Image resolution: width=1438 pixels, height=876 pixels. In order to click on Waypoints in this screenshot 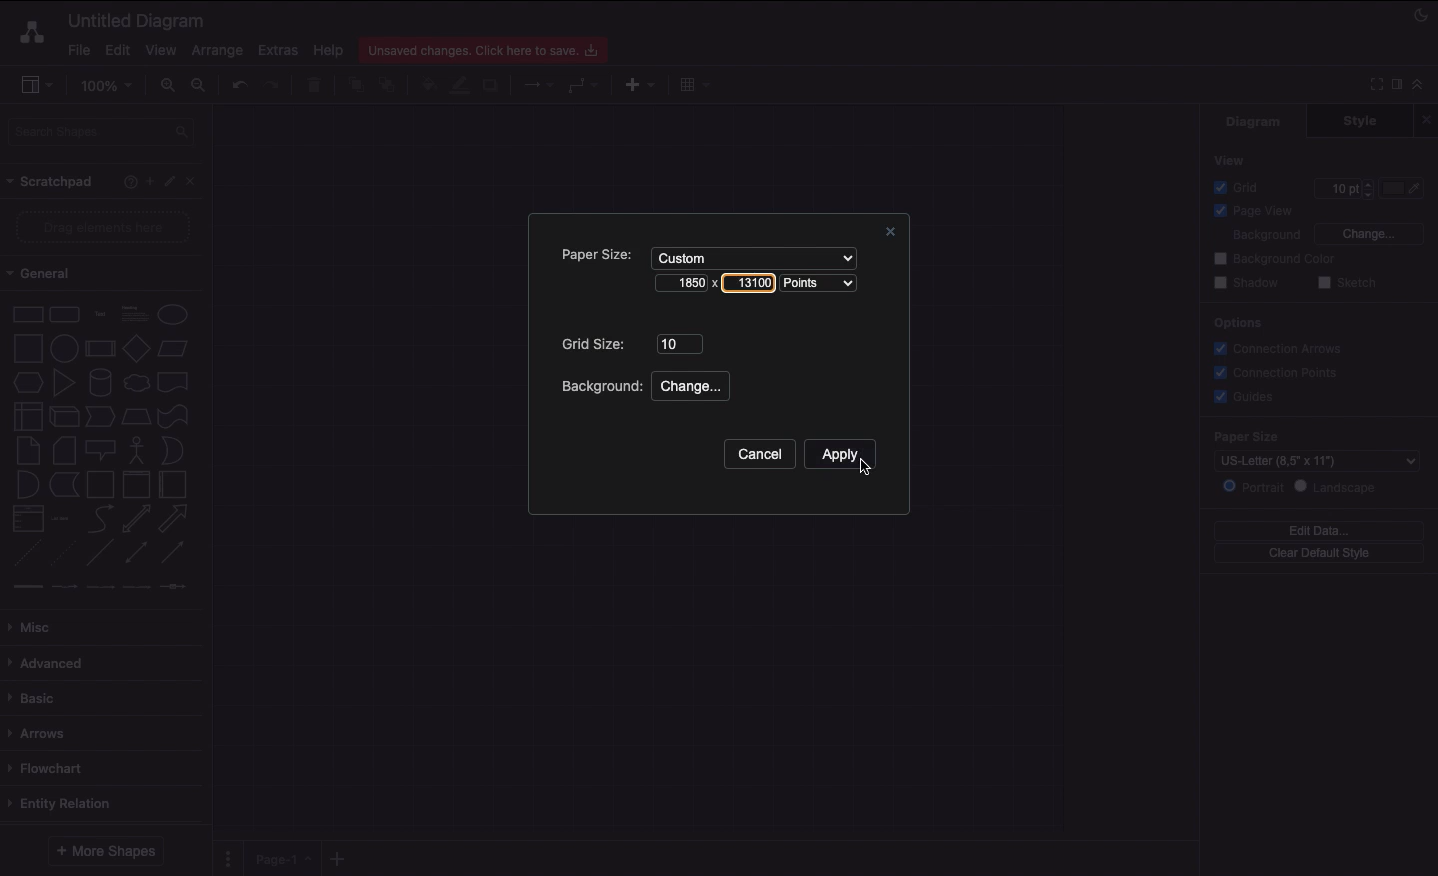, I will do `click(584, 87)`.